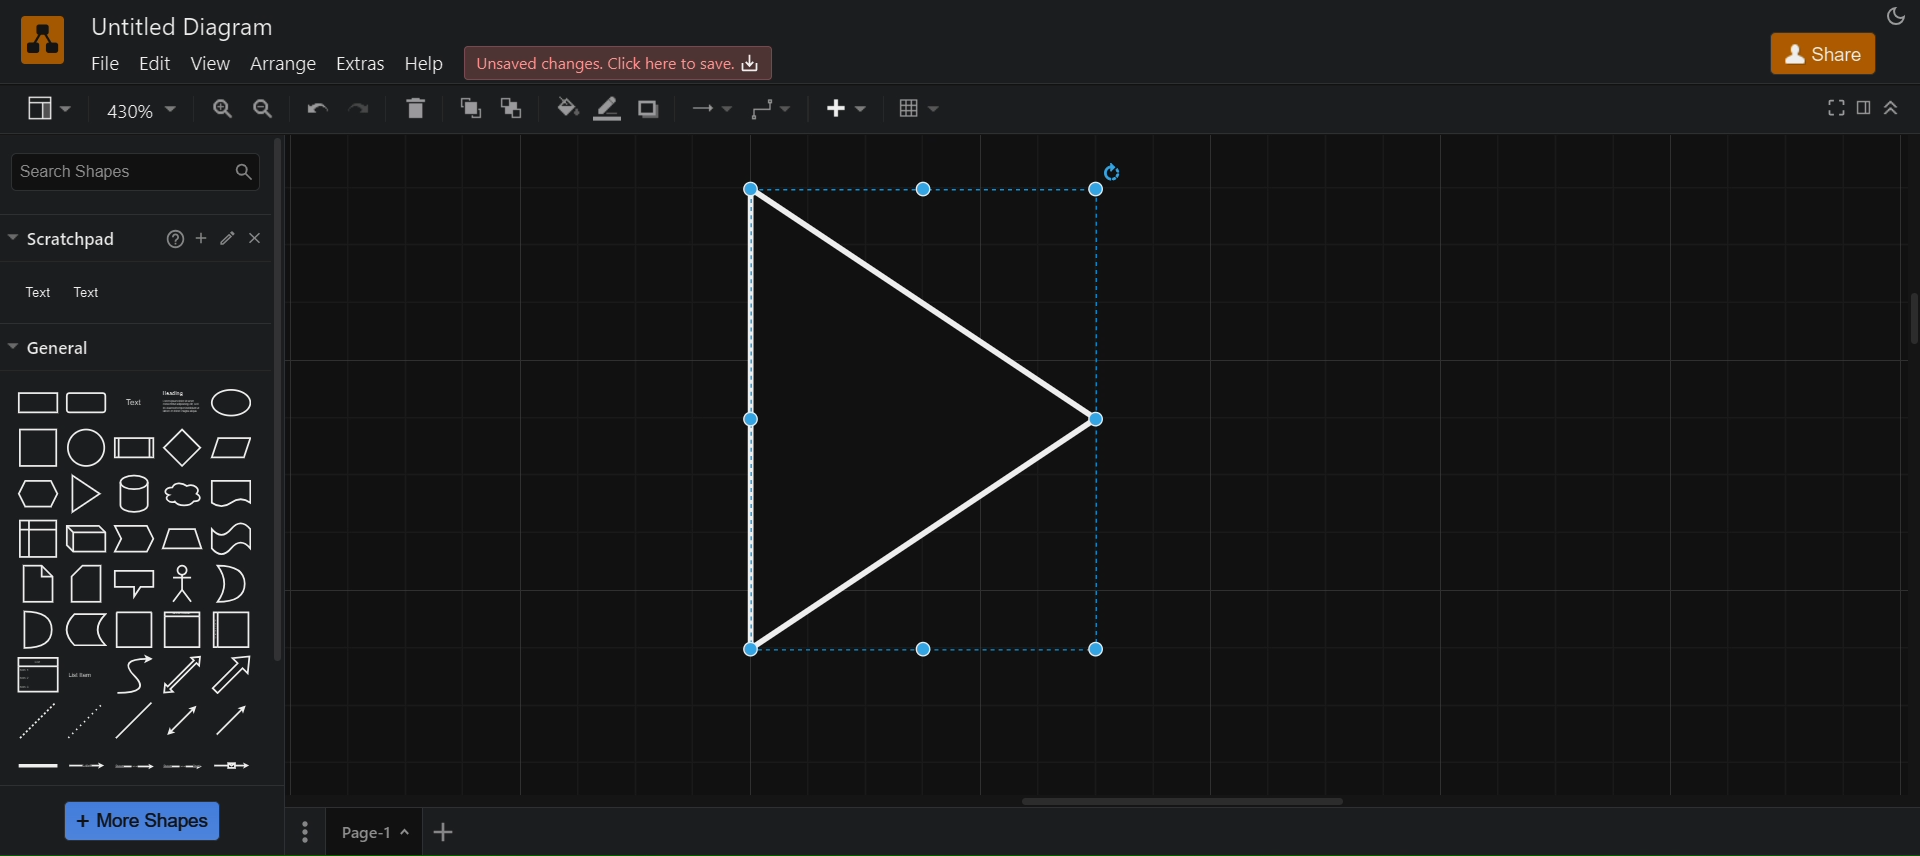 The height and width of the screenshot is (856, 1920). Describe the element at coordinates (314, 106) in the screenshot. I see `undo` at that location.